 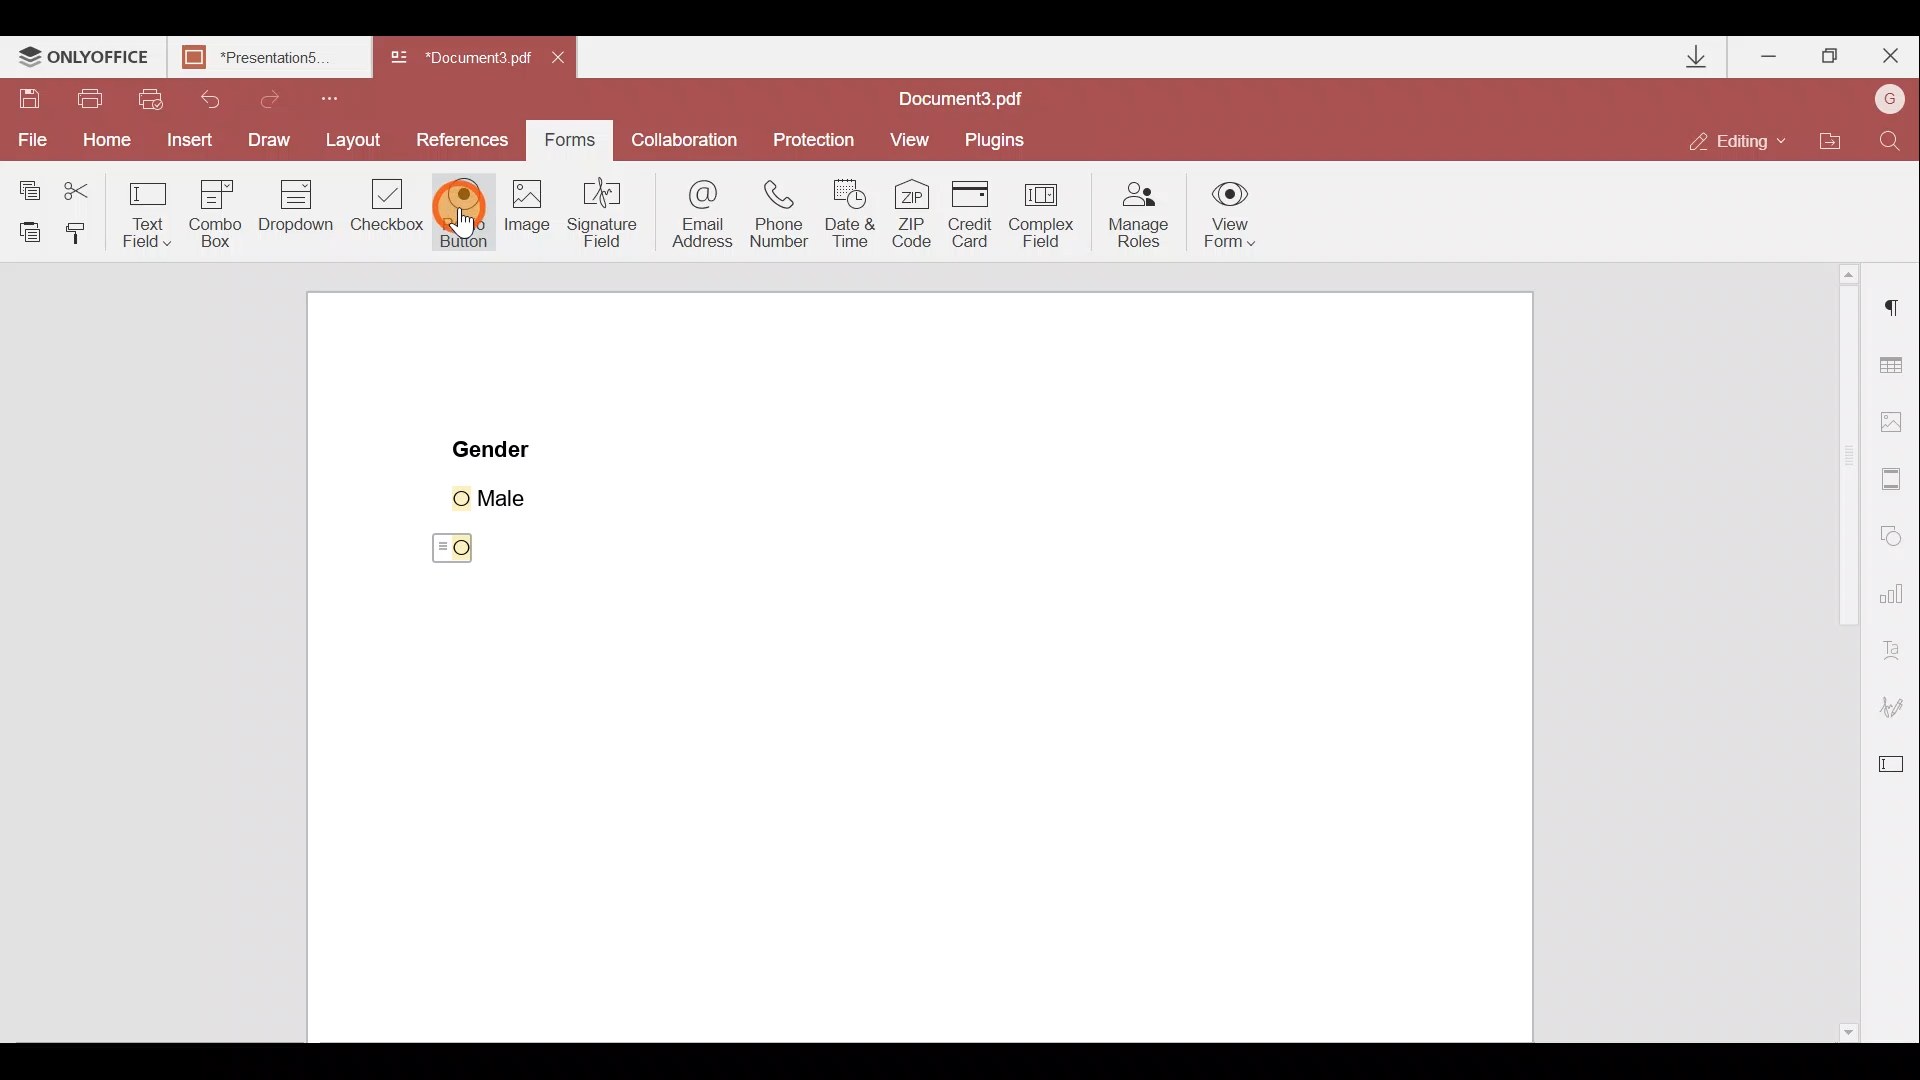 What do you see at coordinates (575, 140) in the screenshot?
I see `Forms` at bounding box center [575, 140].